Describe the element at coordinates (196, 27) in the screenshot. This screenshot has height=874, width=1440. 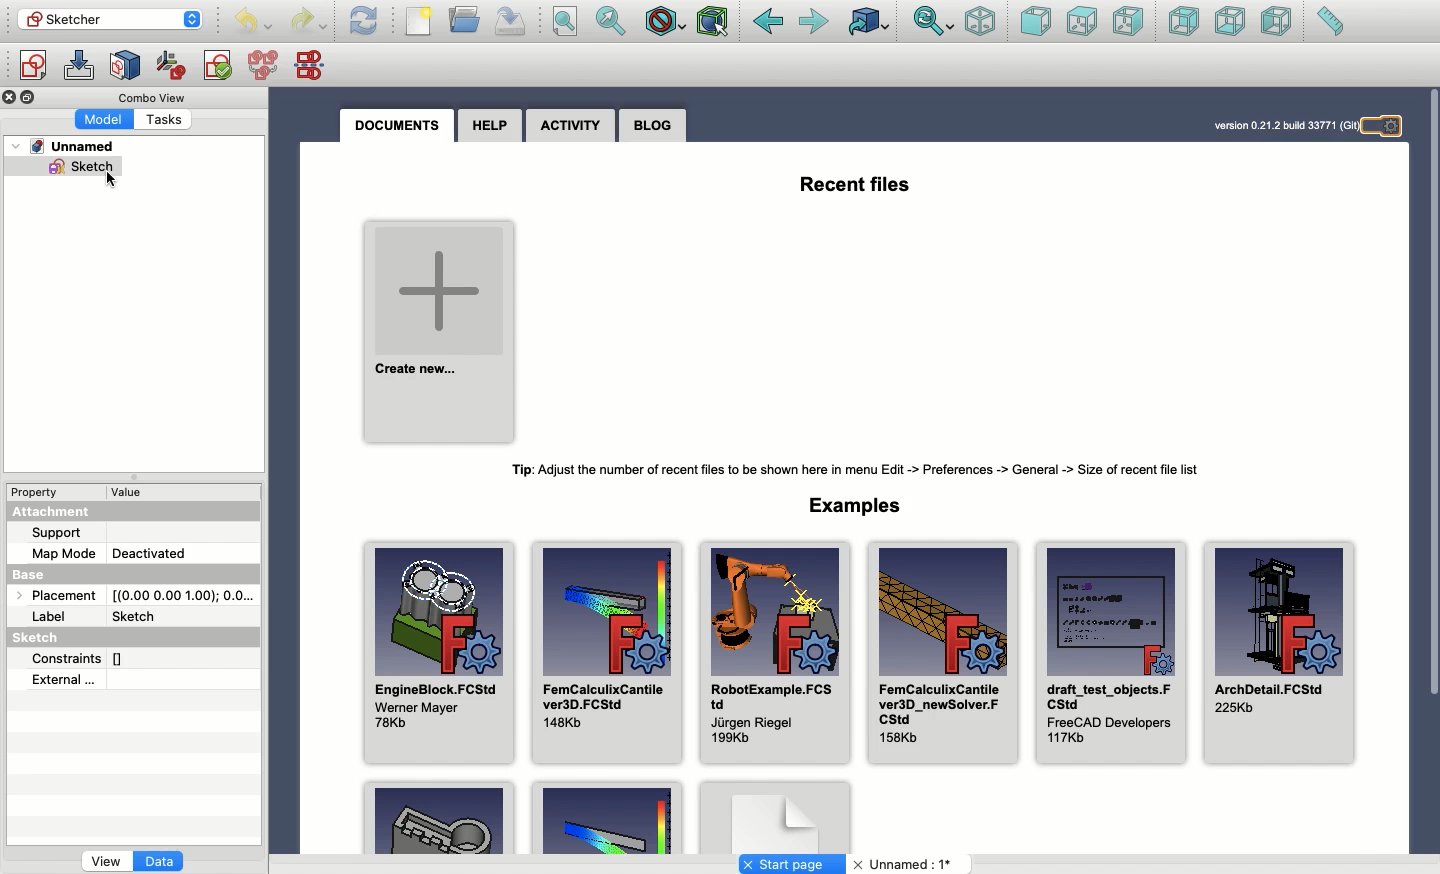
I see `Down arrow` at that location.